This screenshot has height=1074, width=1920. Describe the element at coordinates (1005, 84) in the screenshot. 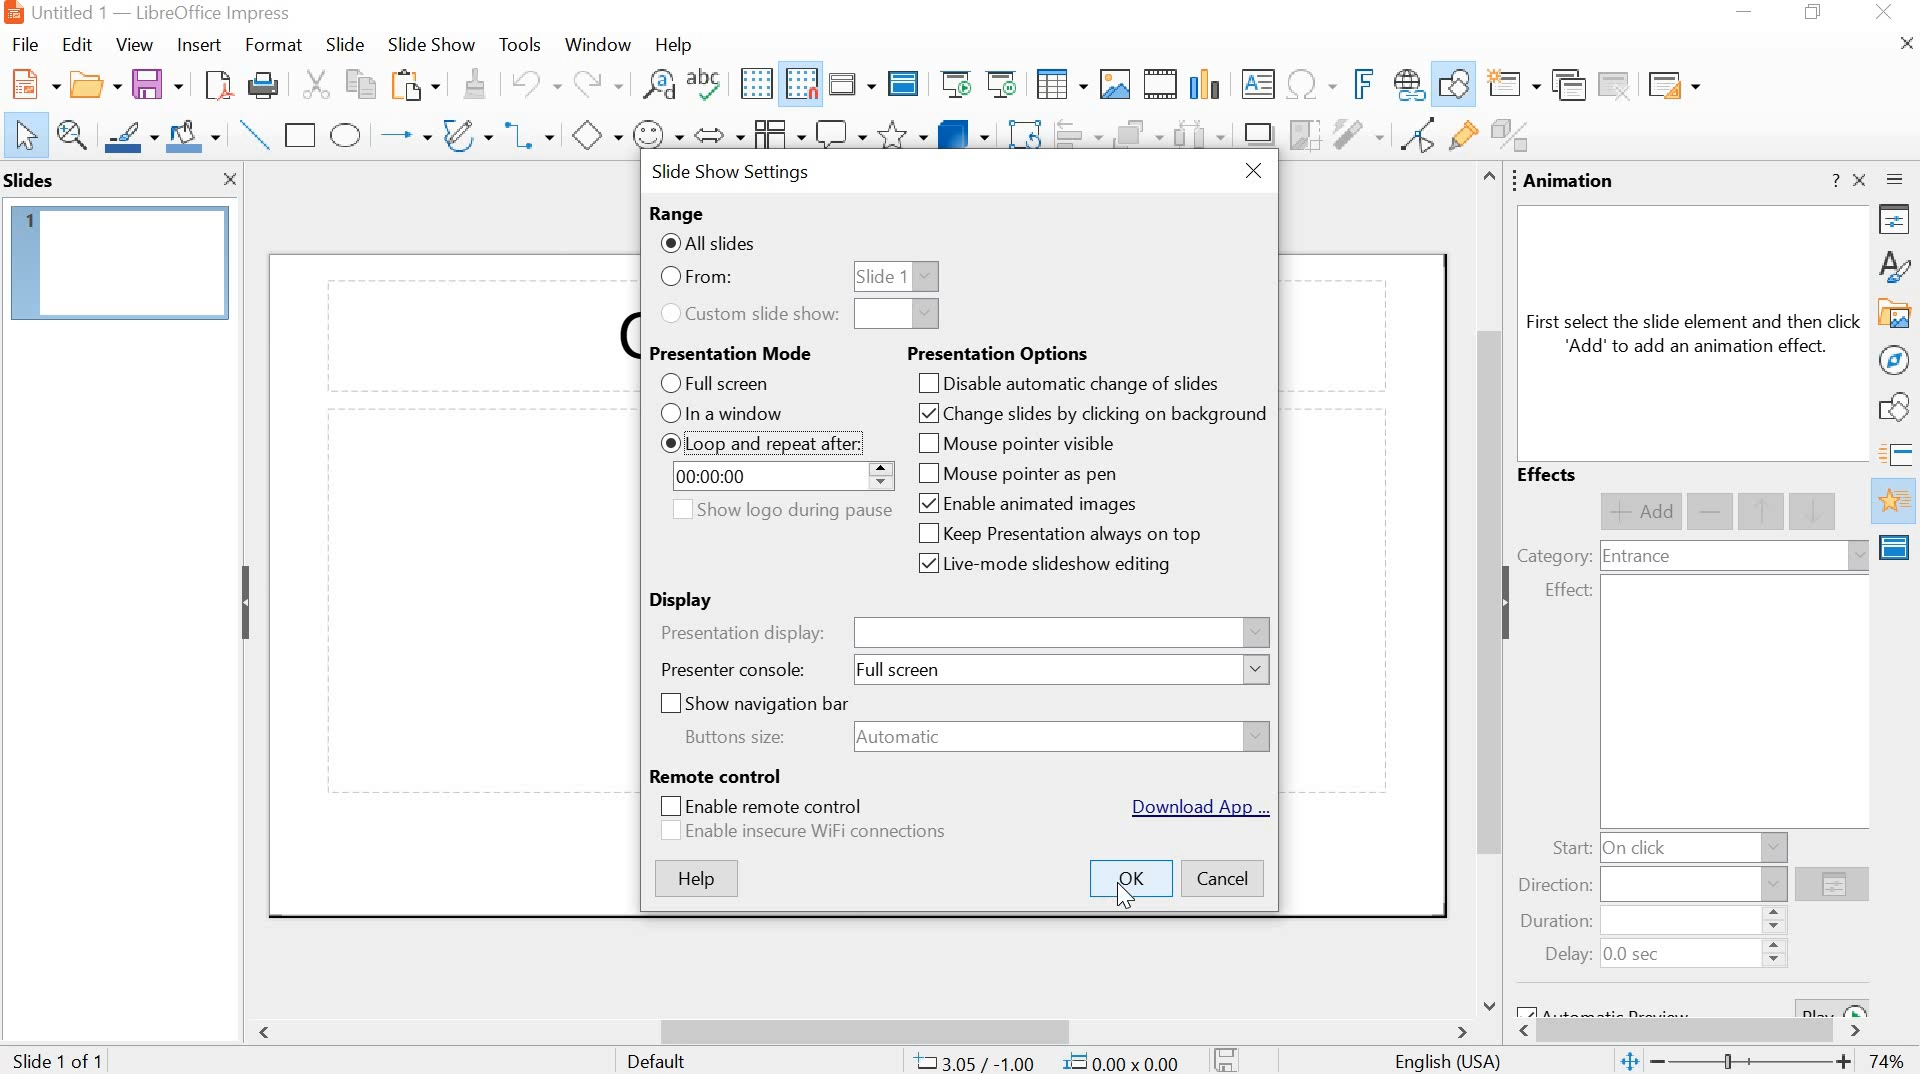

I see `slideshow from current slide` at that location.